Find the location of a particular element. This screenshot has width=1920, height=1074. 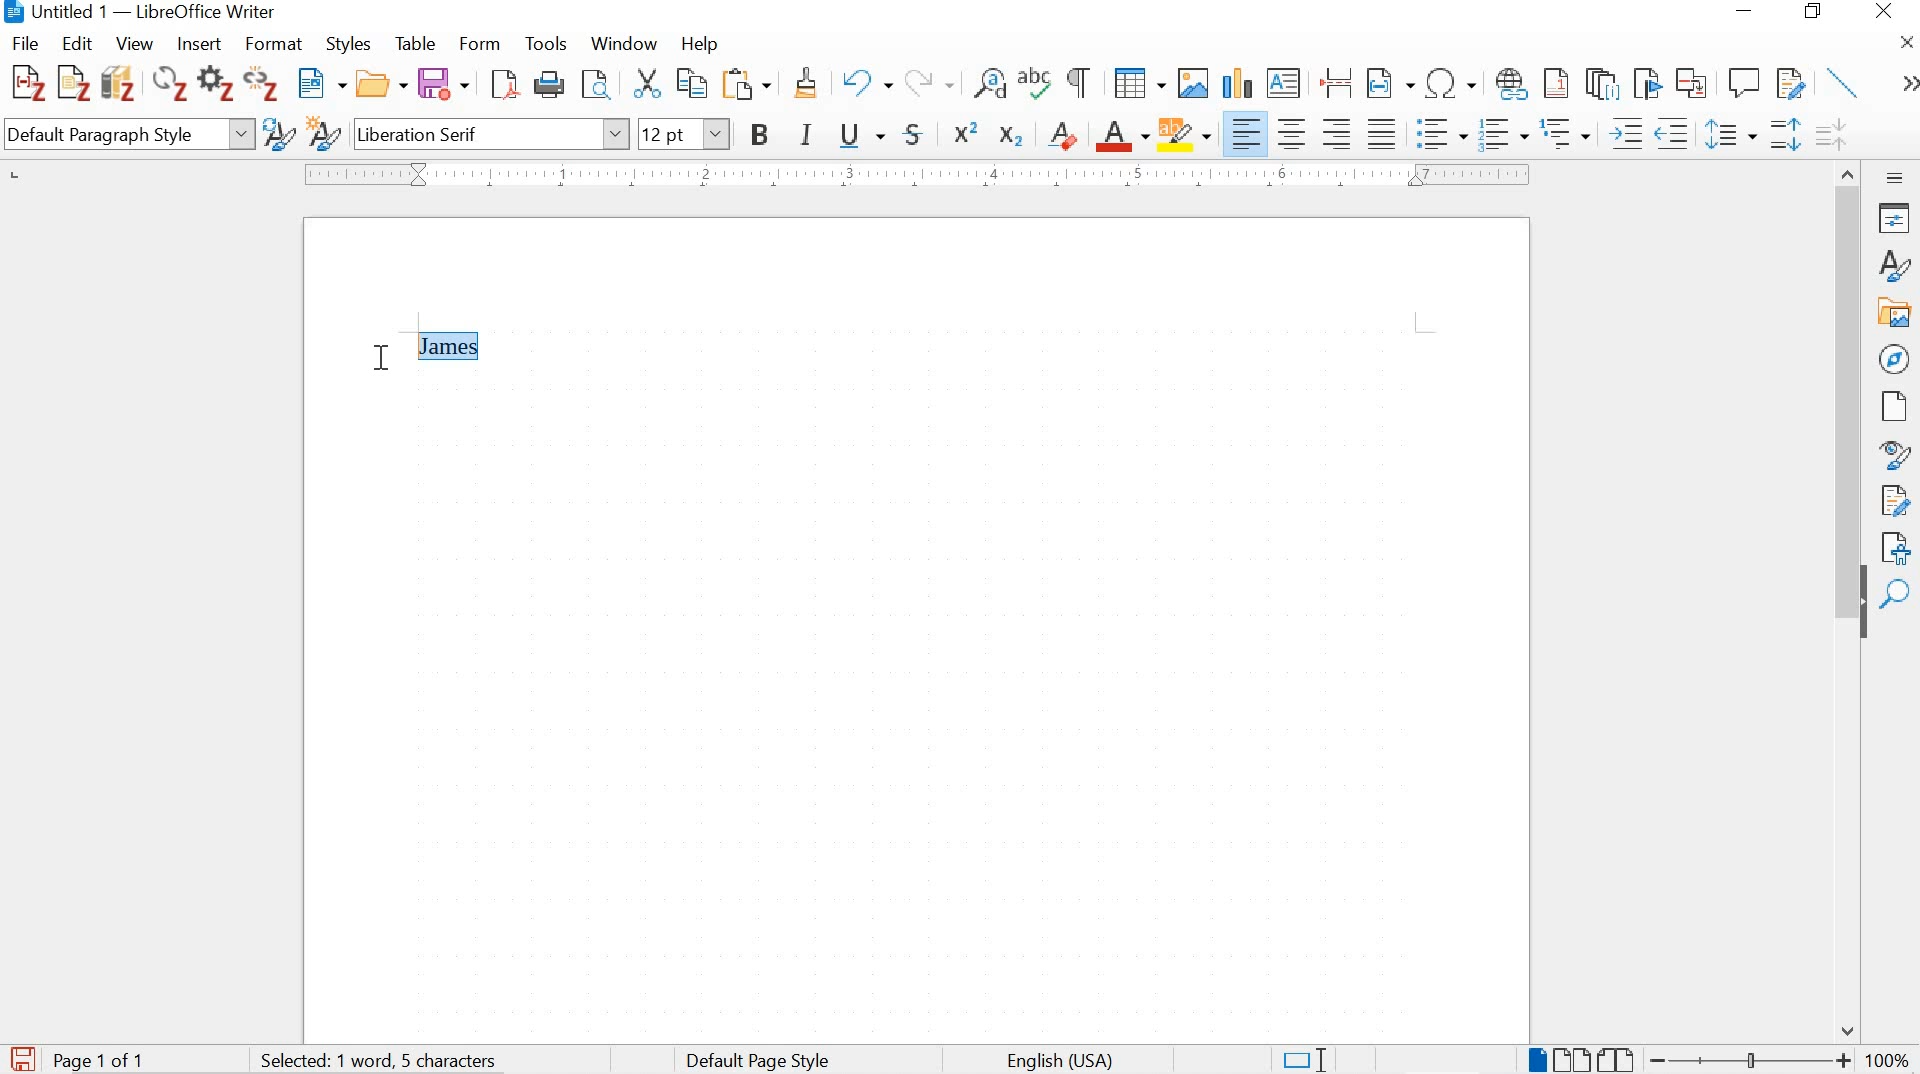

add note is located at coordinates (74, 81).